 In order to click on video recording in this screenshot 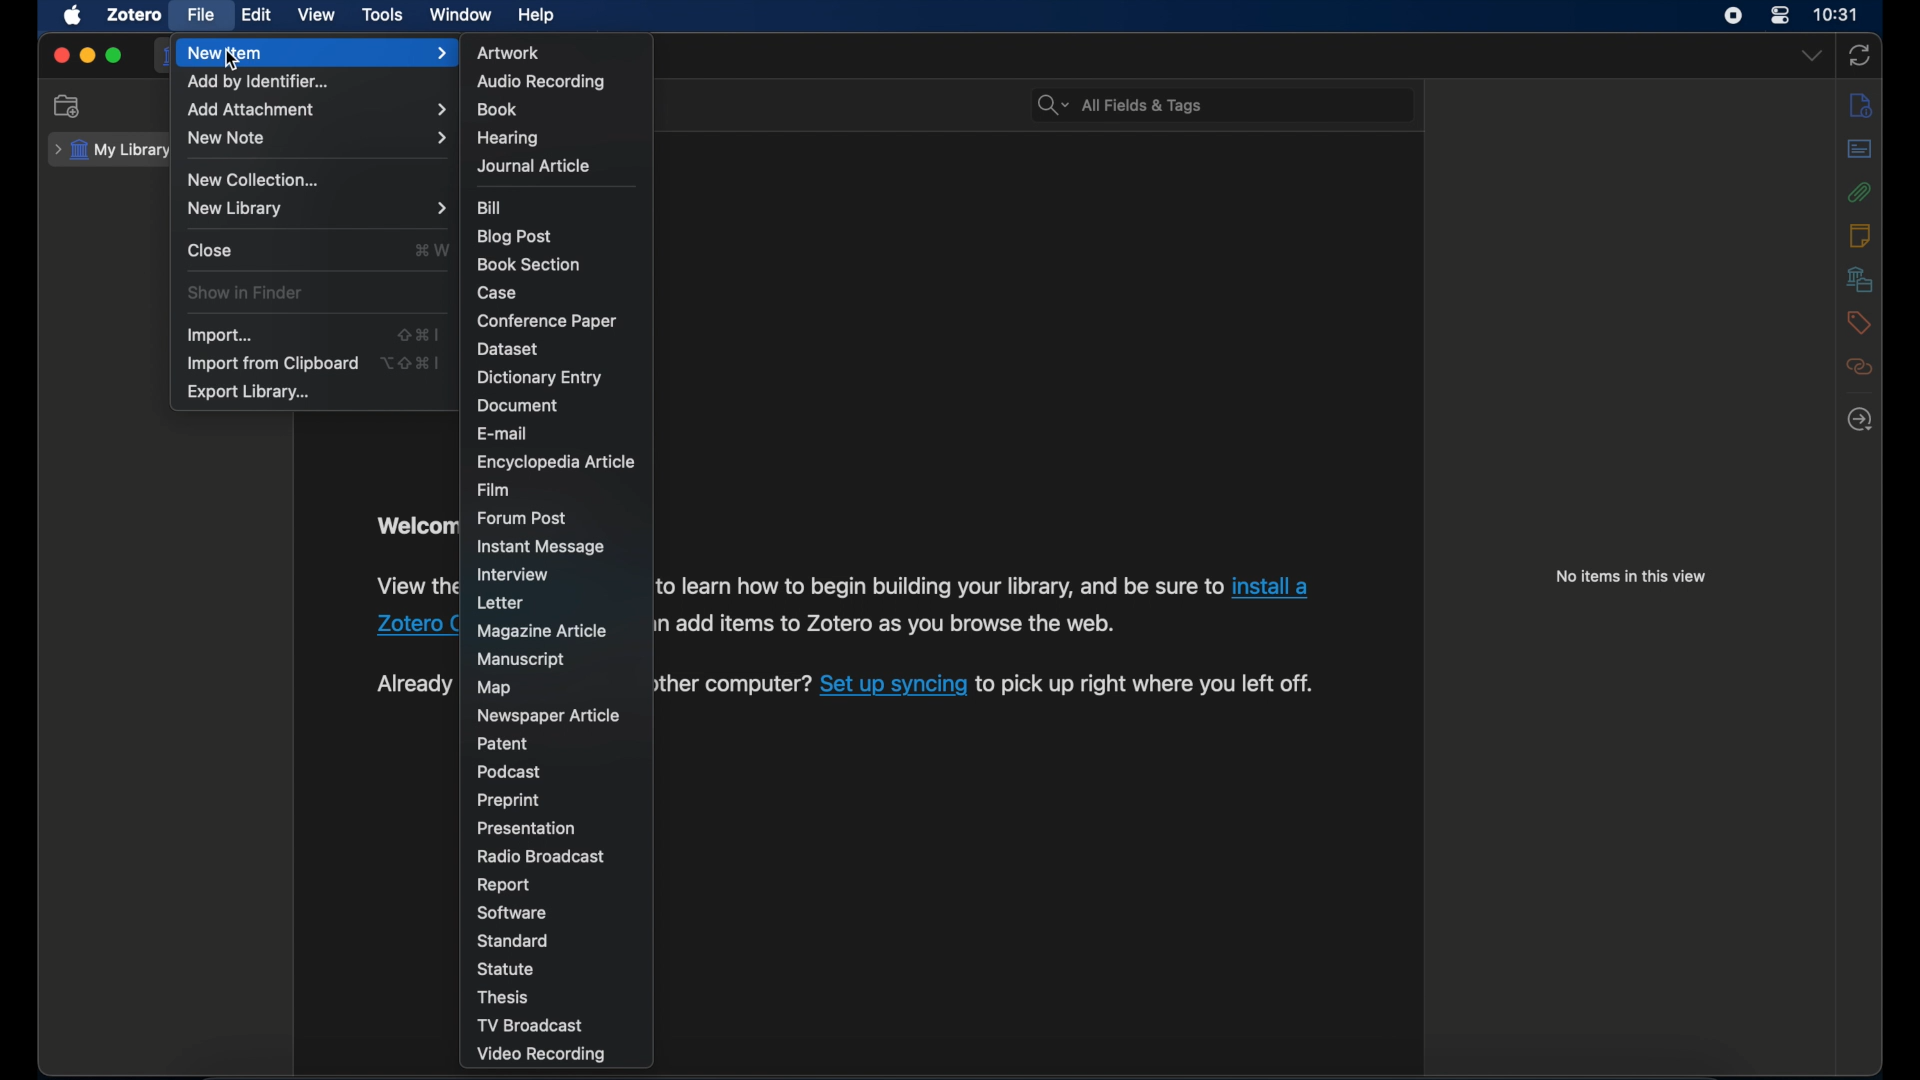, I will do `click(545, 1055)`.